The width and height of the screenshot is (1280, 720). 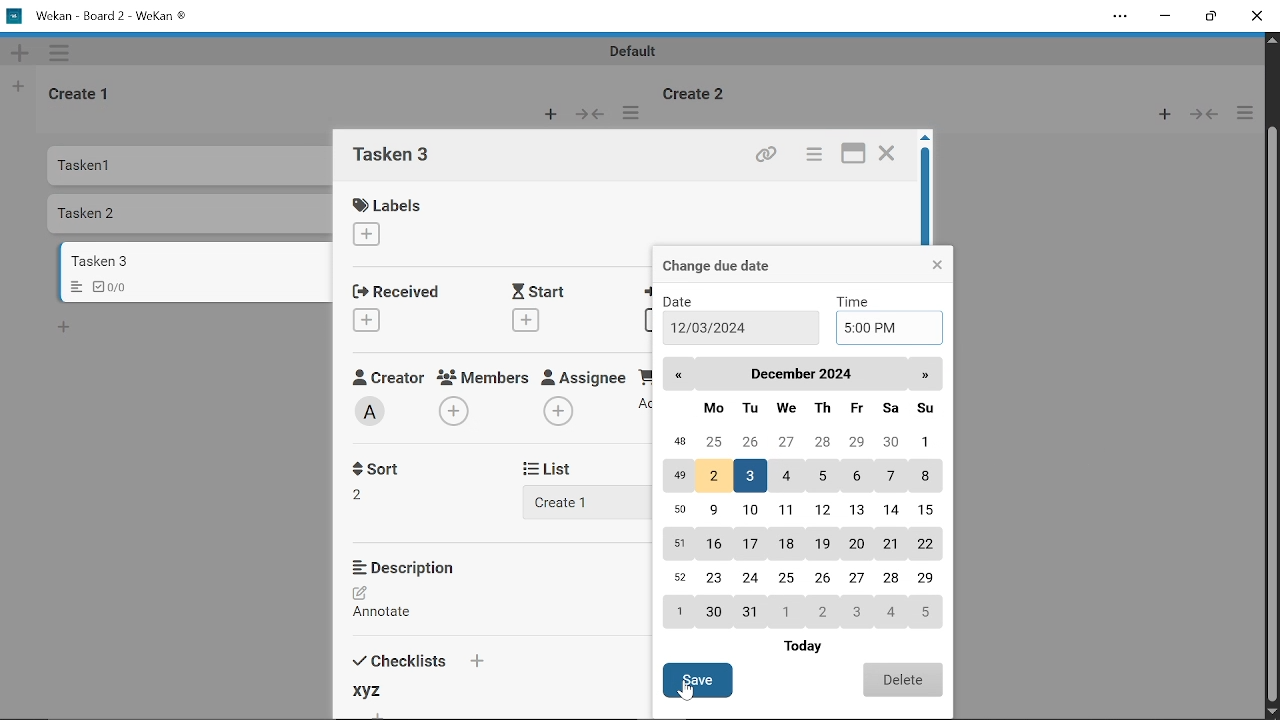 I want to click on Checklists, so click(x=415, y=661).